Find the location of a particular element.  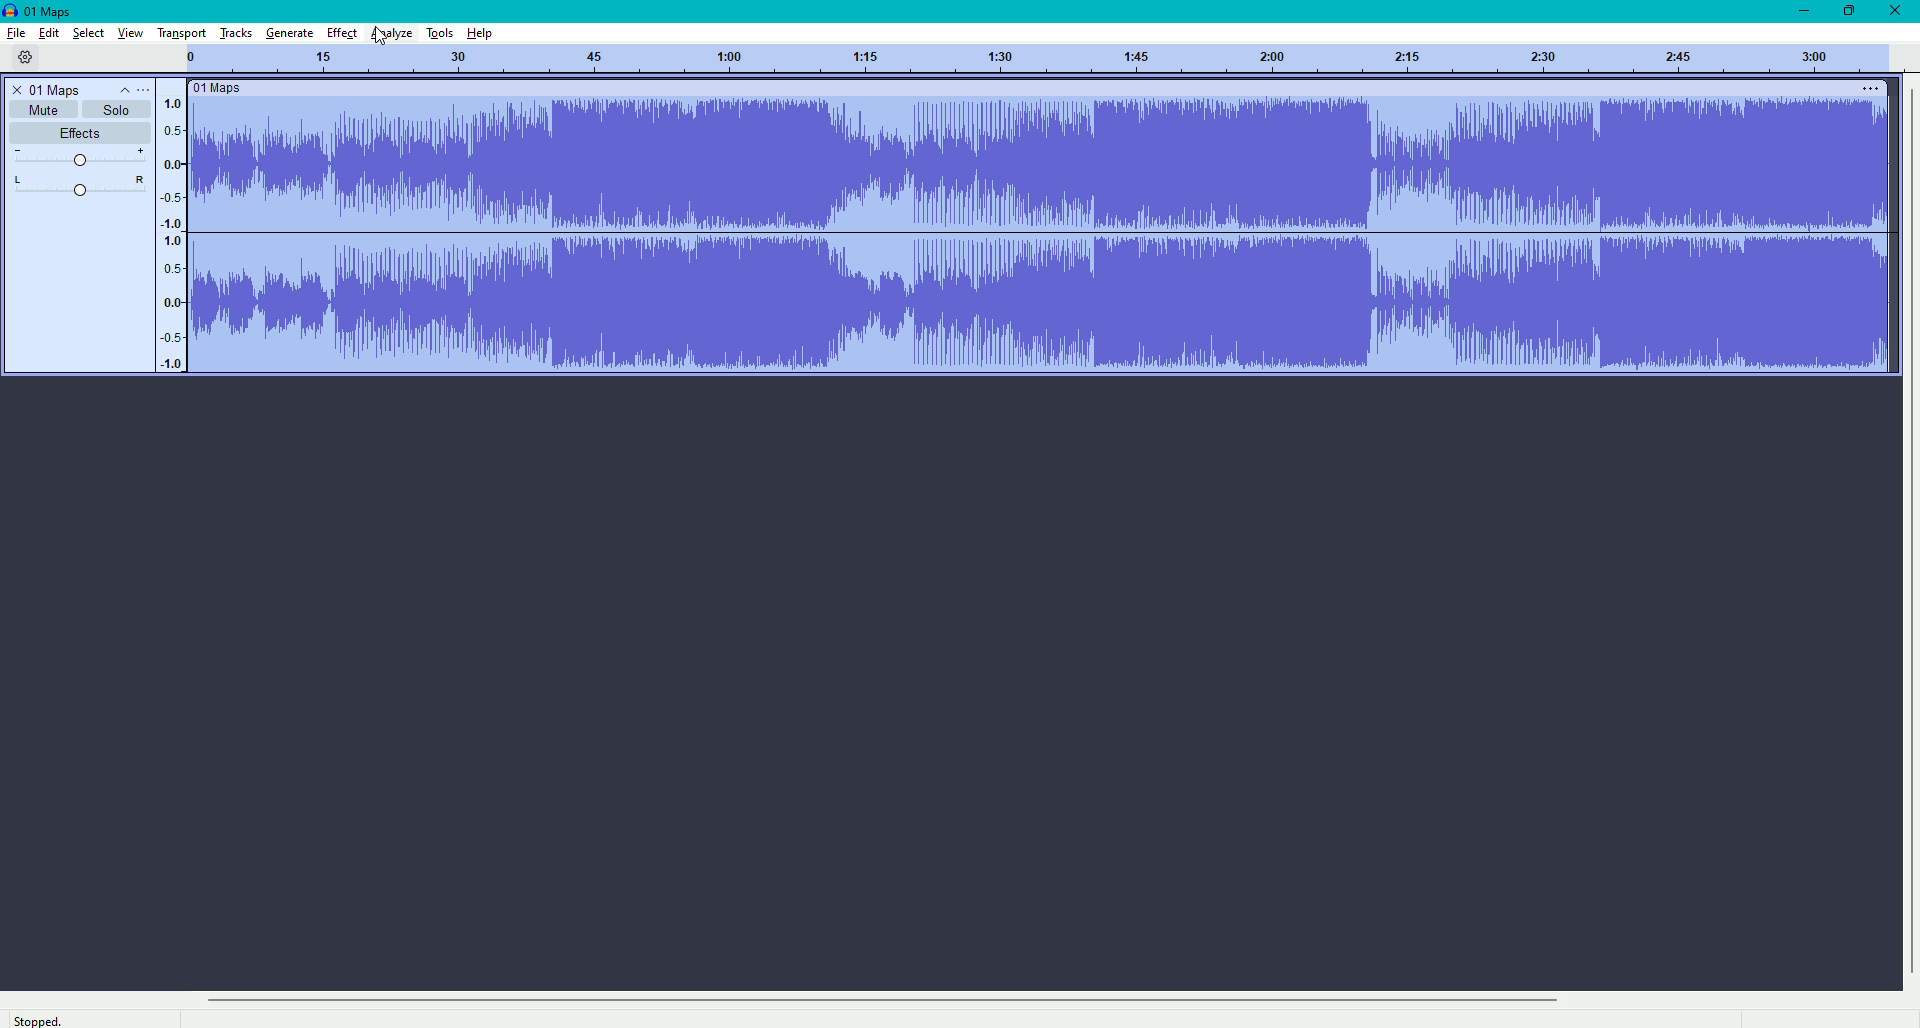

Stopped is located at coordinates (37, 1020).